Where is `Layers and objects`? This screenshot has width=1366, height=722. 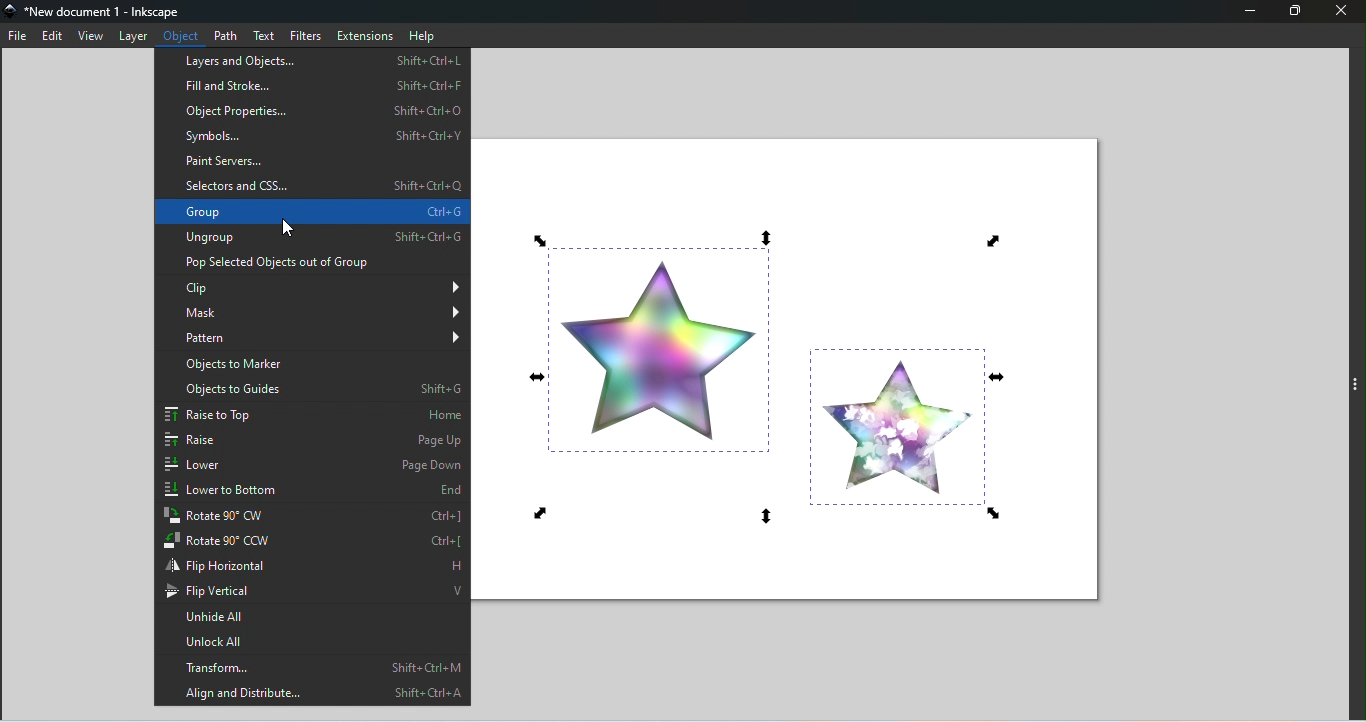 Layers and objects is located at coordinates (311, 60).